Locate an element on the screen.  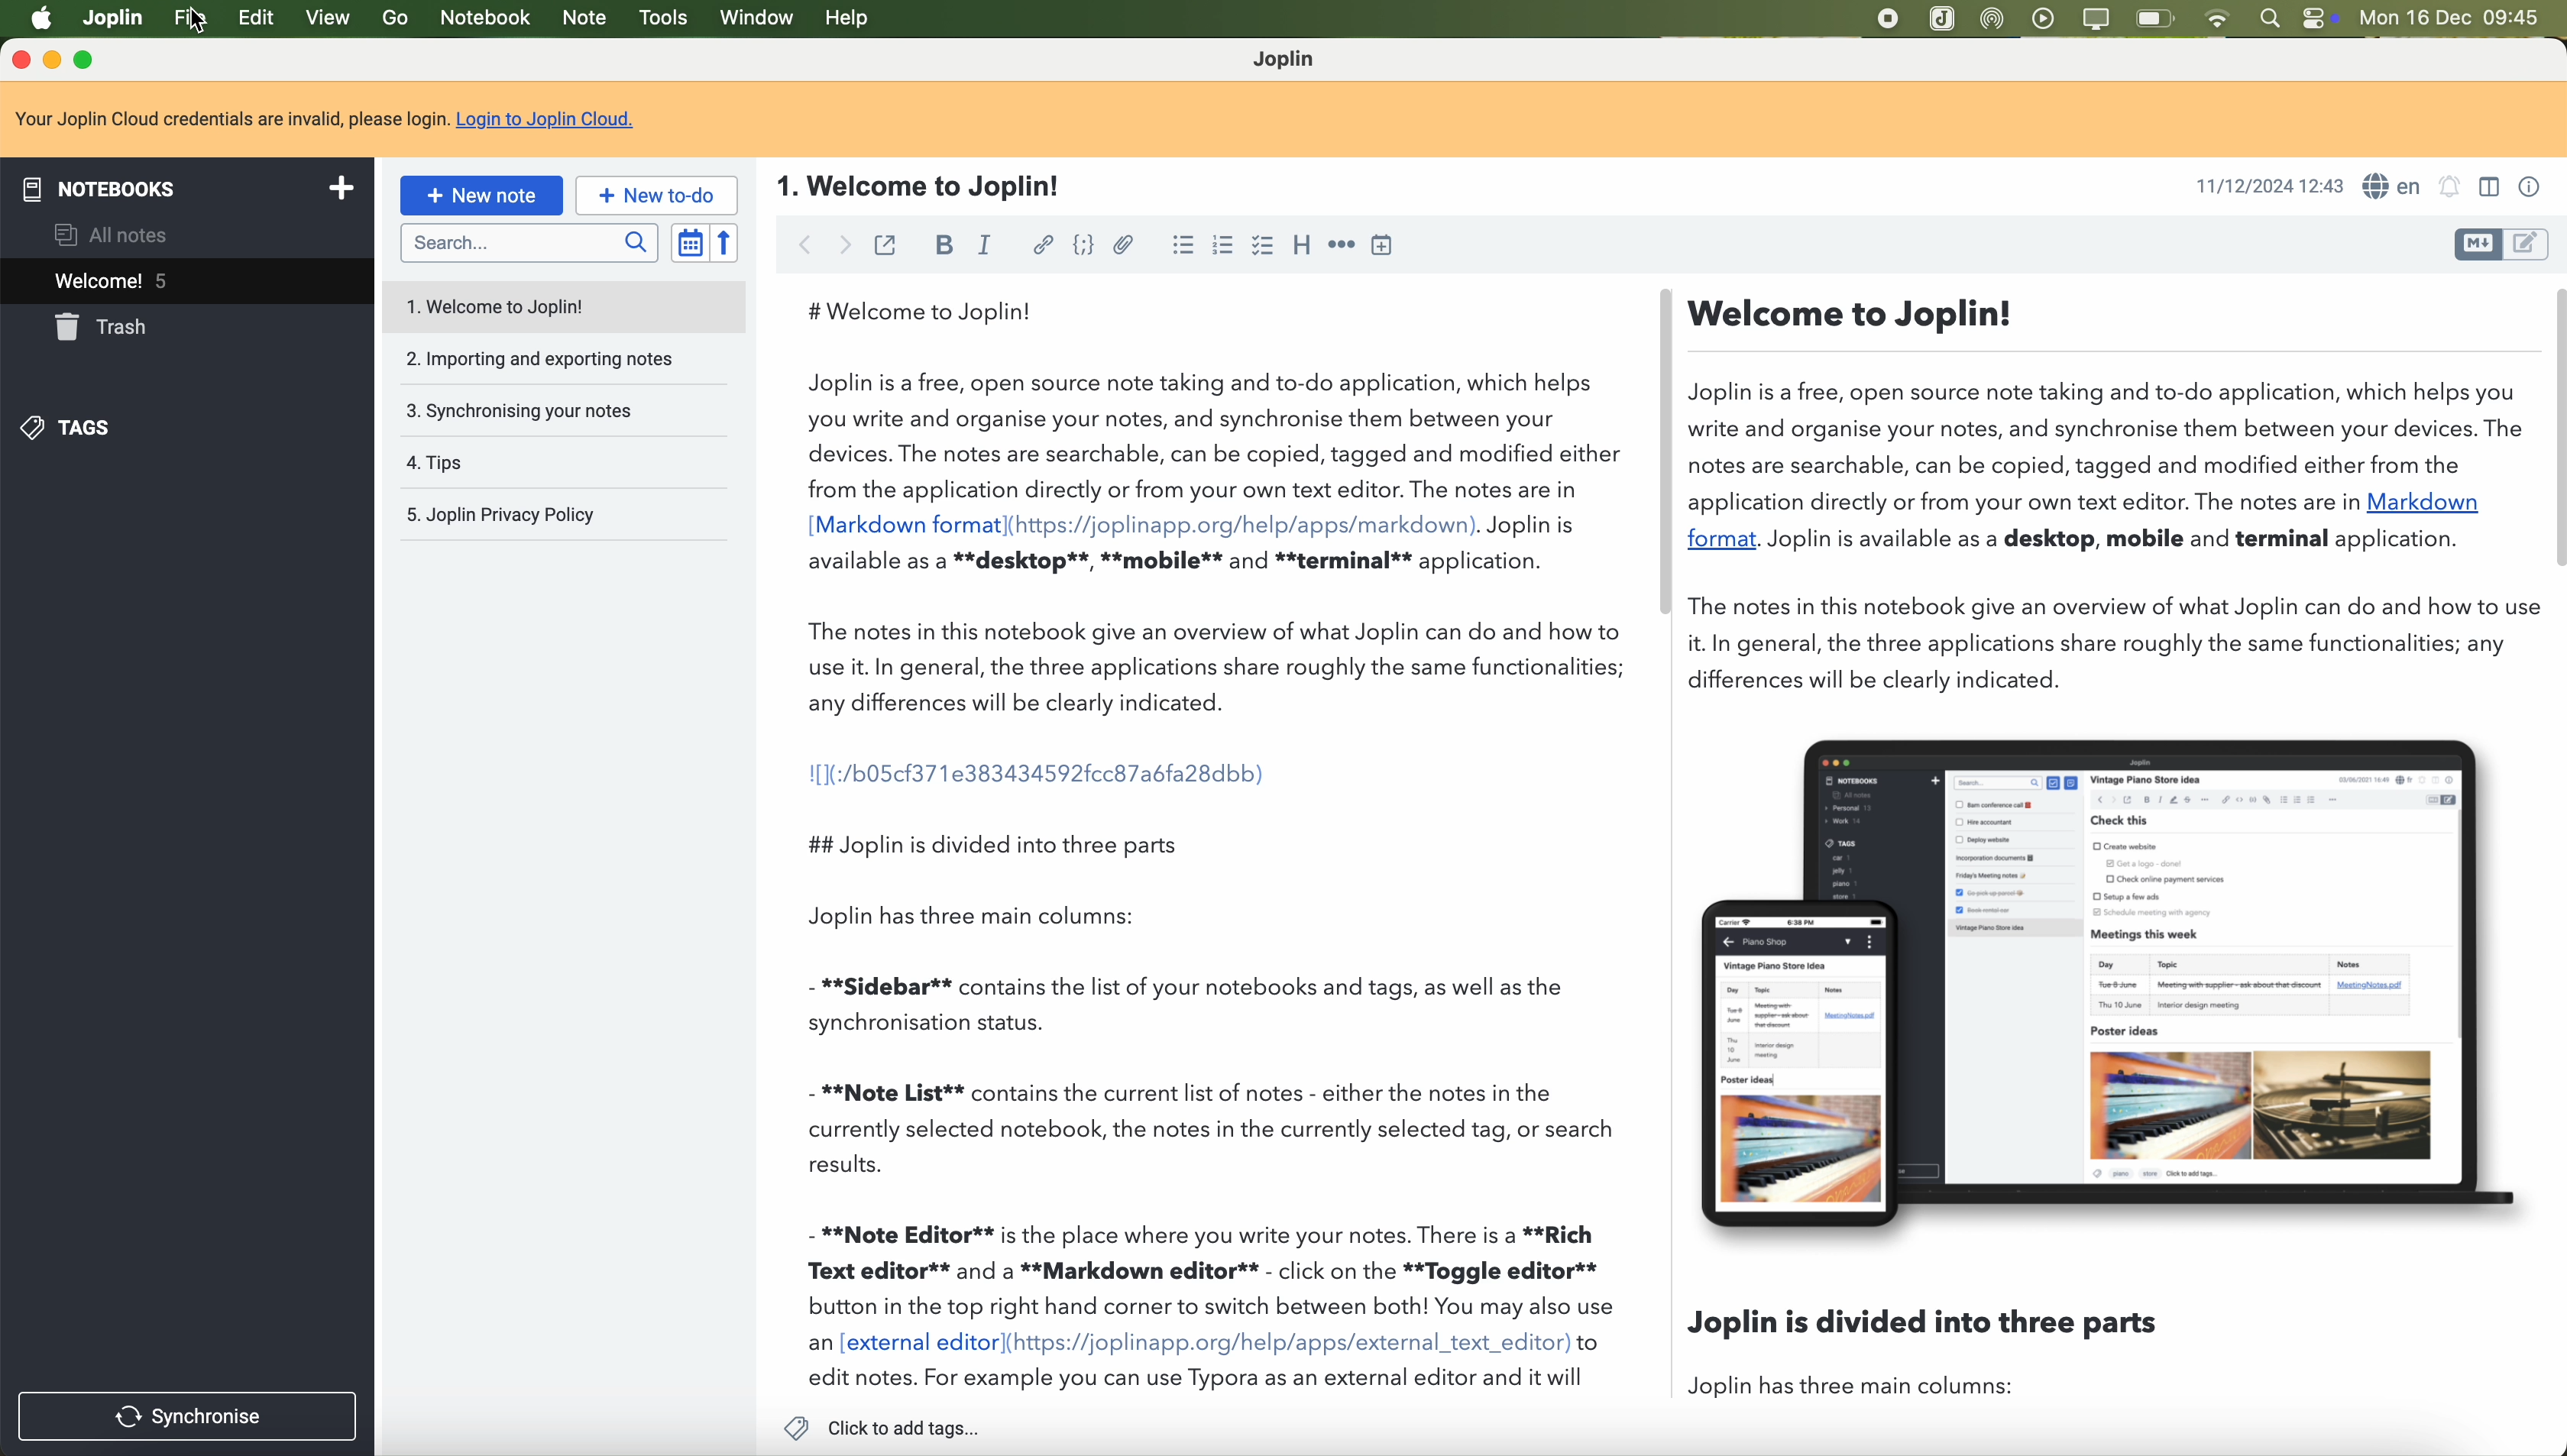
insert time is located at coordinates (1380, 245).